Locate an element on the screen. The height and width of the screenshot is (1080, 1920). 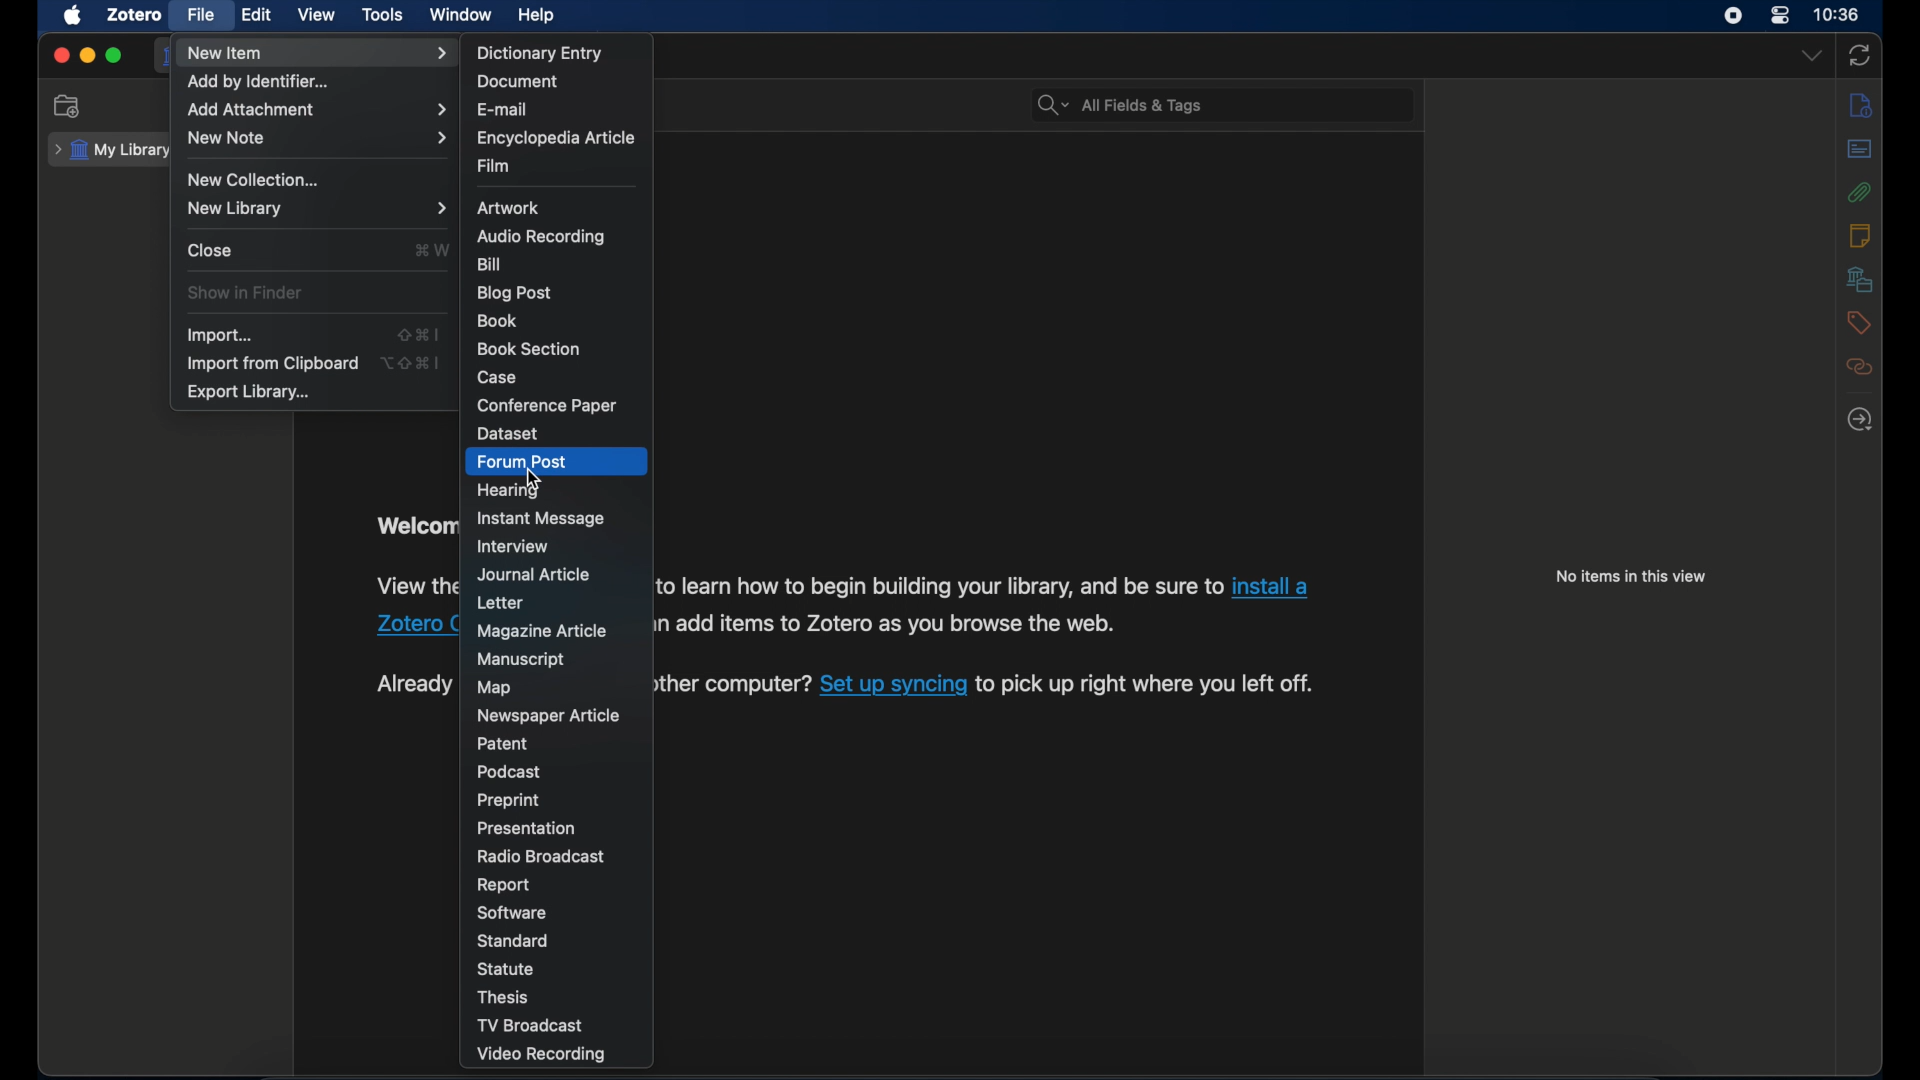
dictionary entry is located at coordinates (540, 52).